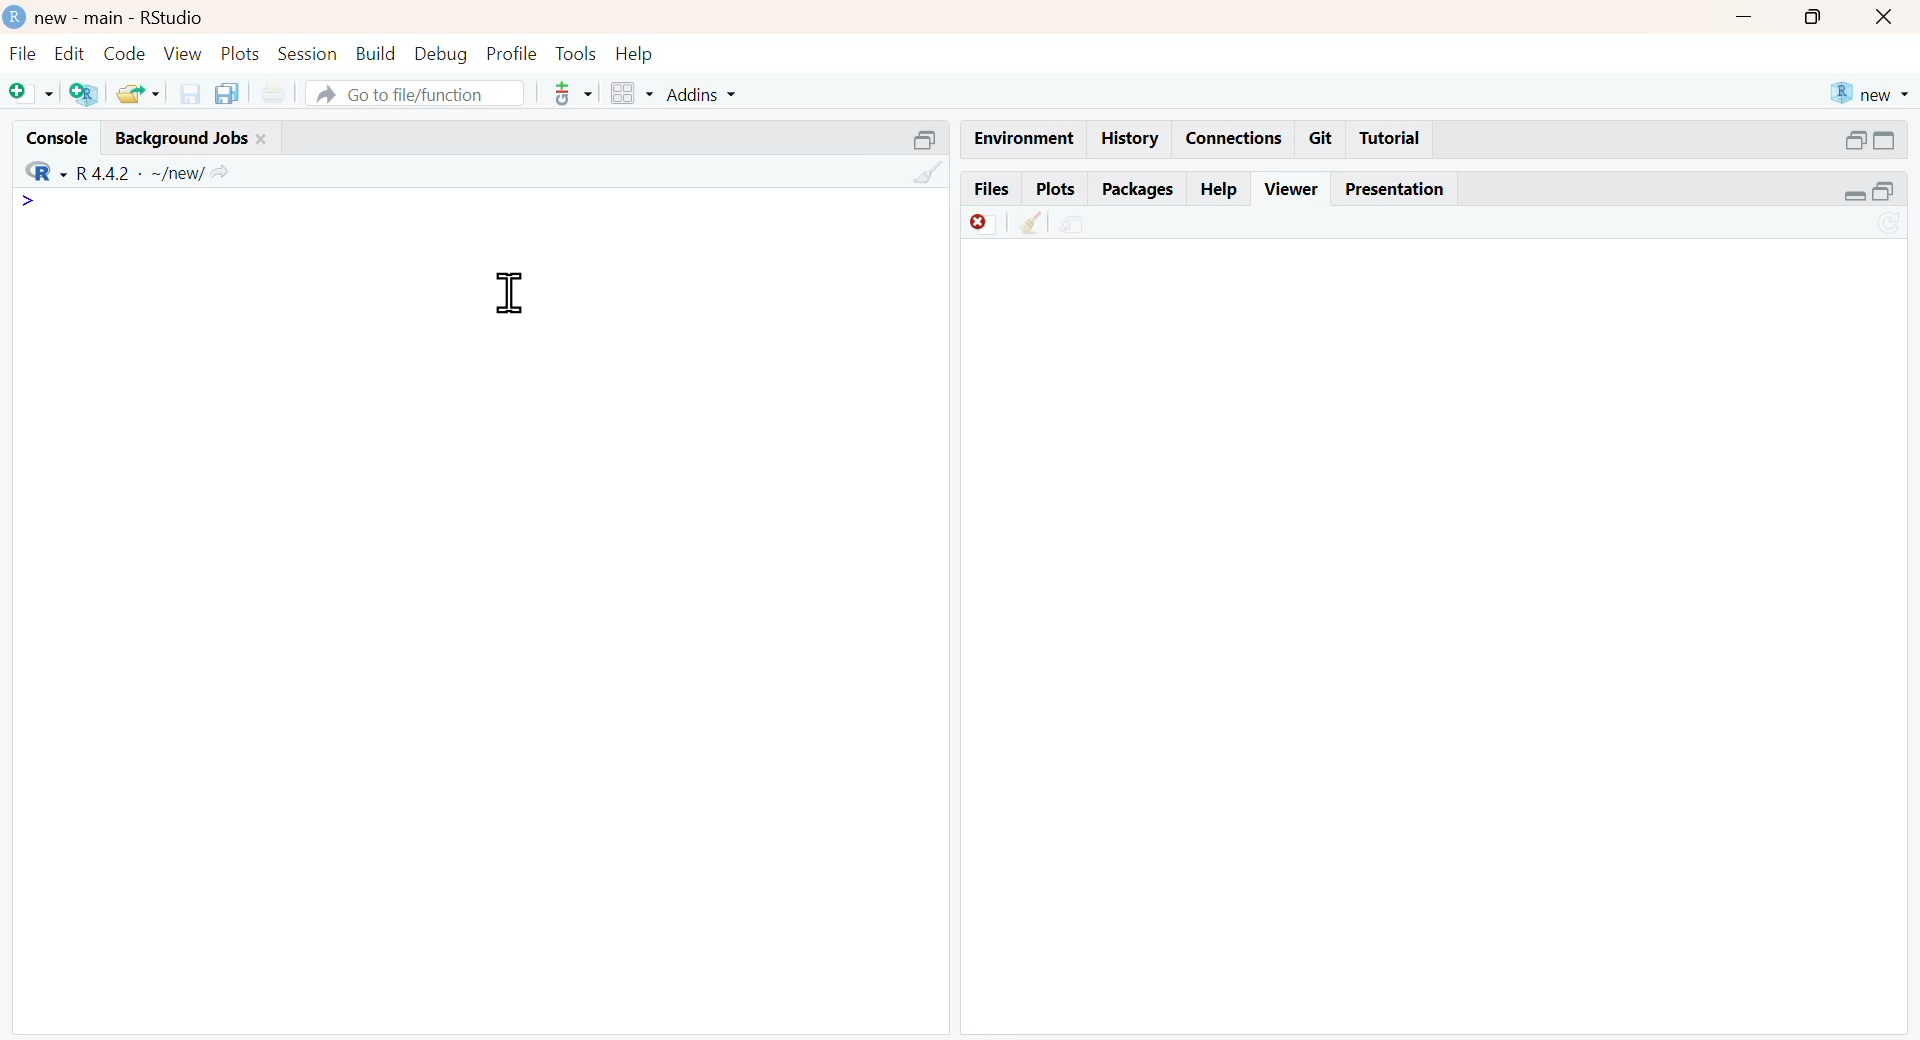 This screenshot has height=1040, width=1920. Describe the element at coordinates (227, 93) in the screenshot. I see `Save all open documents` at that location.